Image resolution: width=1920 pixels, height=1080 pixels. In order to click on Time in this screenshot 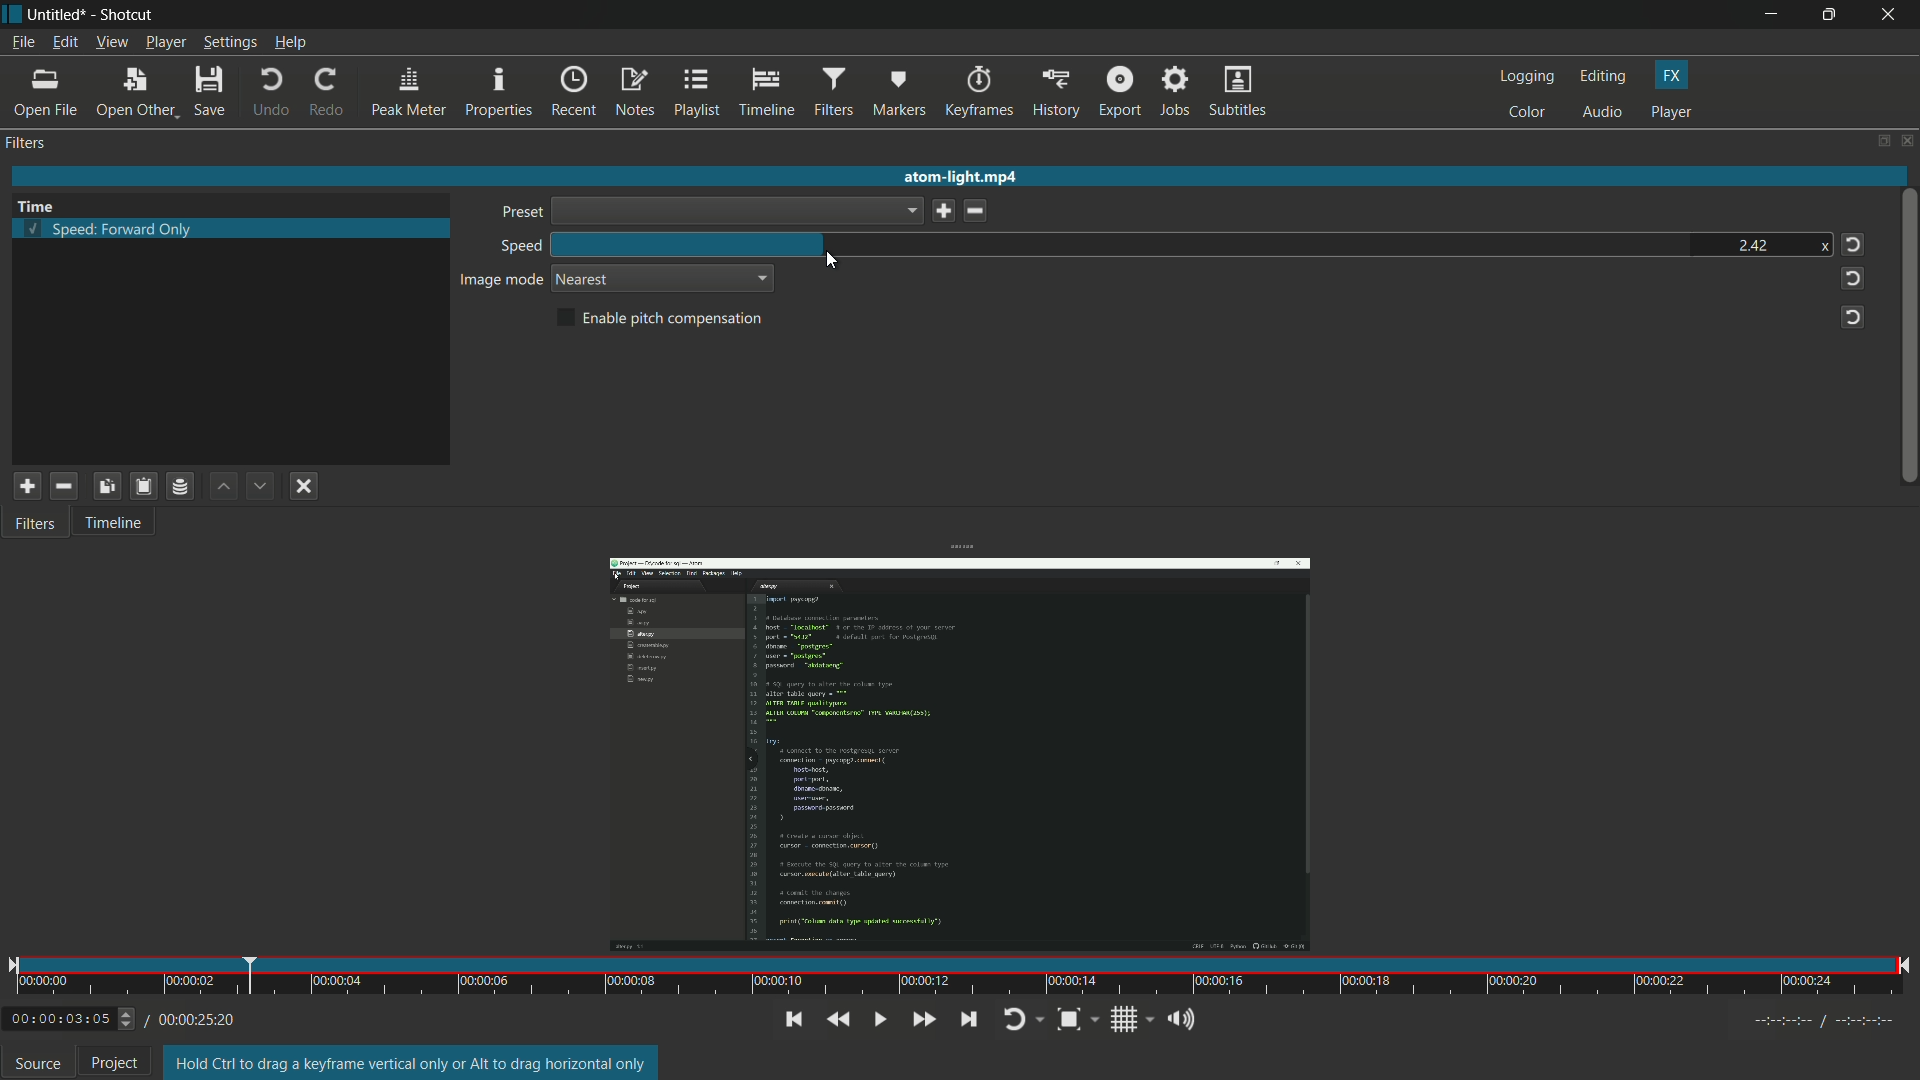, I will do `click(46, 203)`.